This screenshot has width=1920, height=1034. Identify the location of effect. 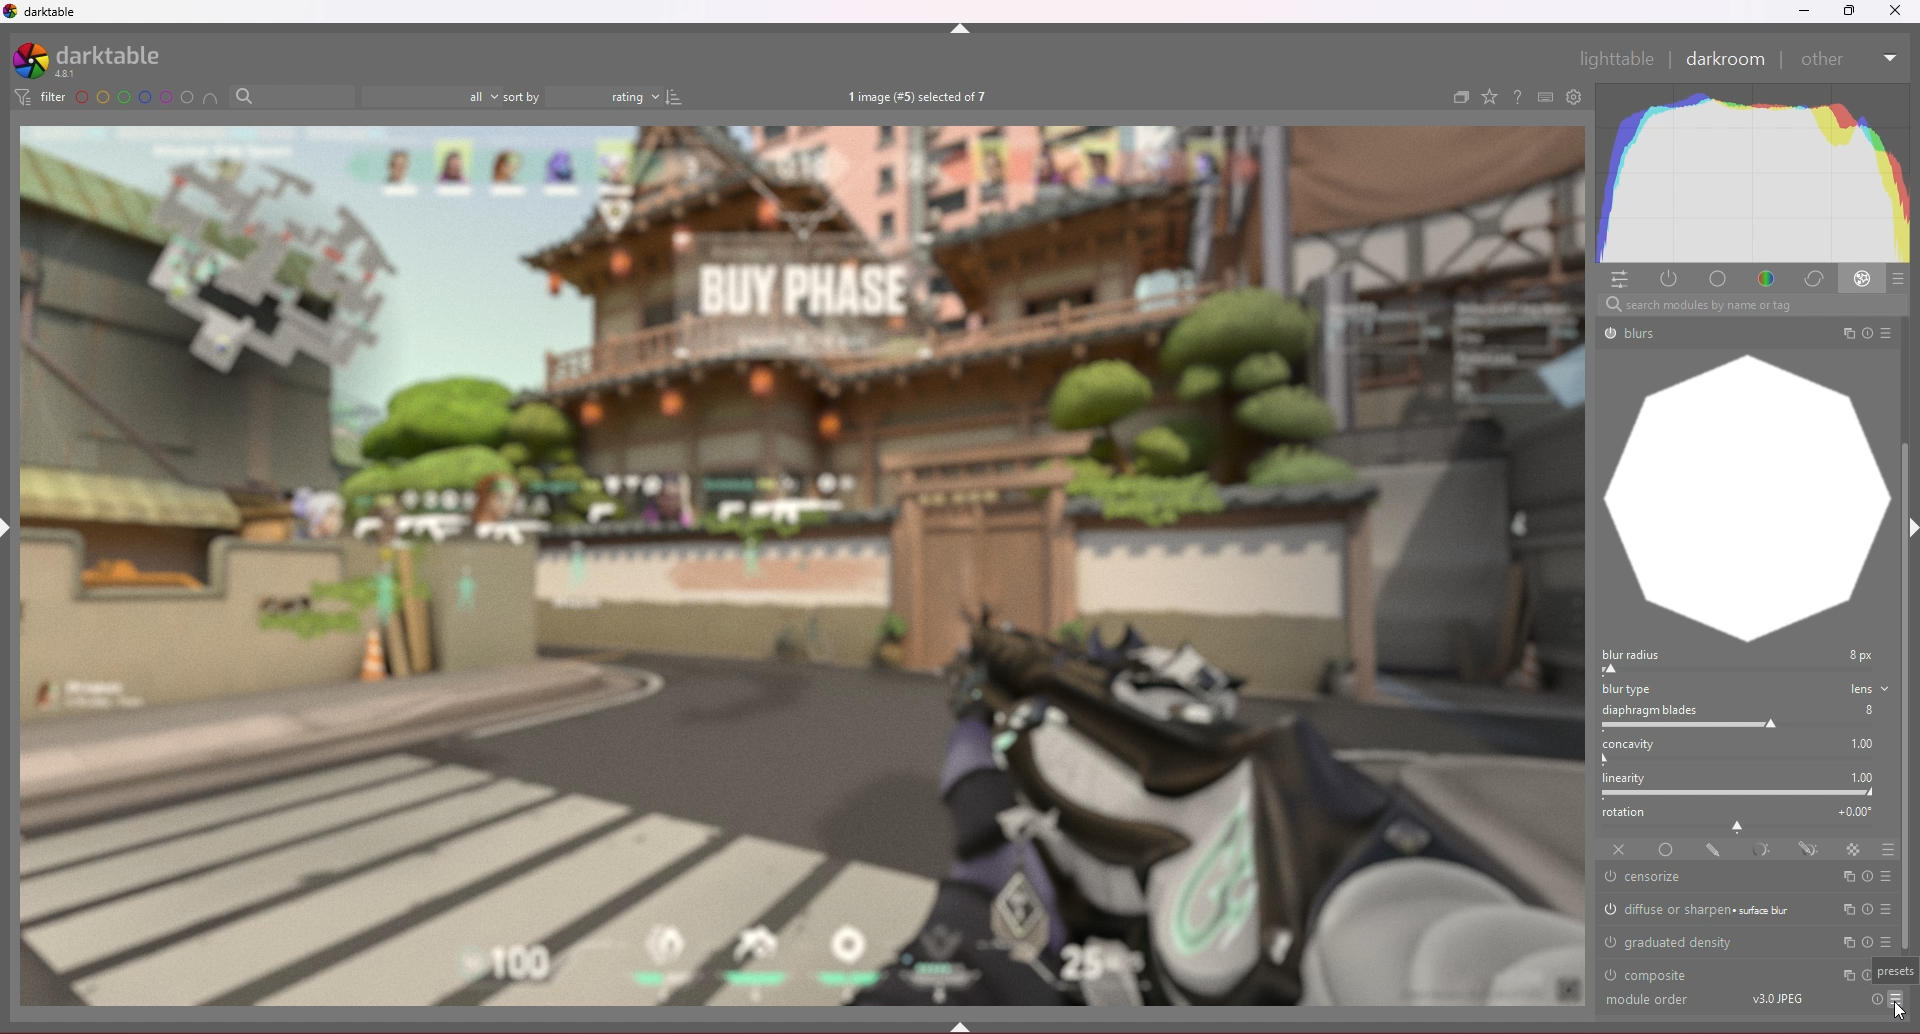
(1863, 278).